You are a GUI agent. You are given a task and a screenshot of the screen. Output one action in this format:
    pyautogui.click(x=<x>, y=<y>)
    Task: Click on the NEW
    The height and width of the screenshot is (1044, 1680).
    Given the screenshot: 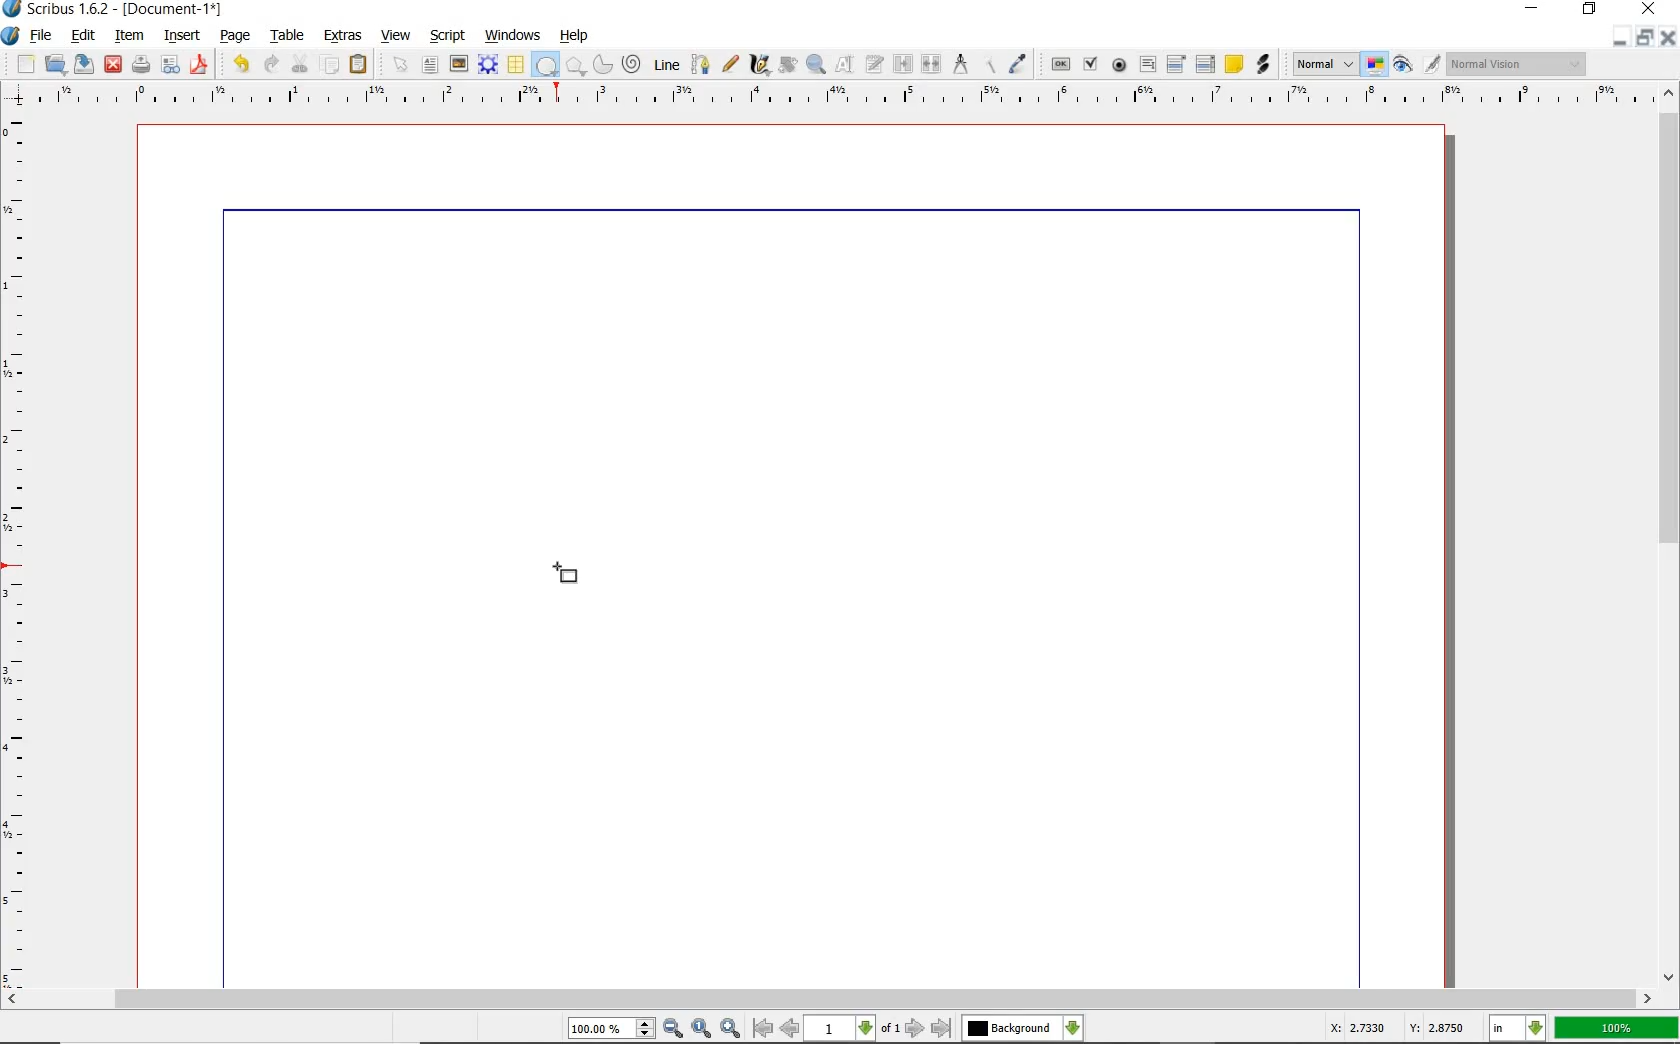 What is the action you would take?
    pyautogui.click(x=25, y=64)
    